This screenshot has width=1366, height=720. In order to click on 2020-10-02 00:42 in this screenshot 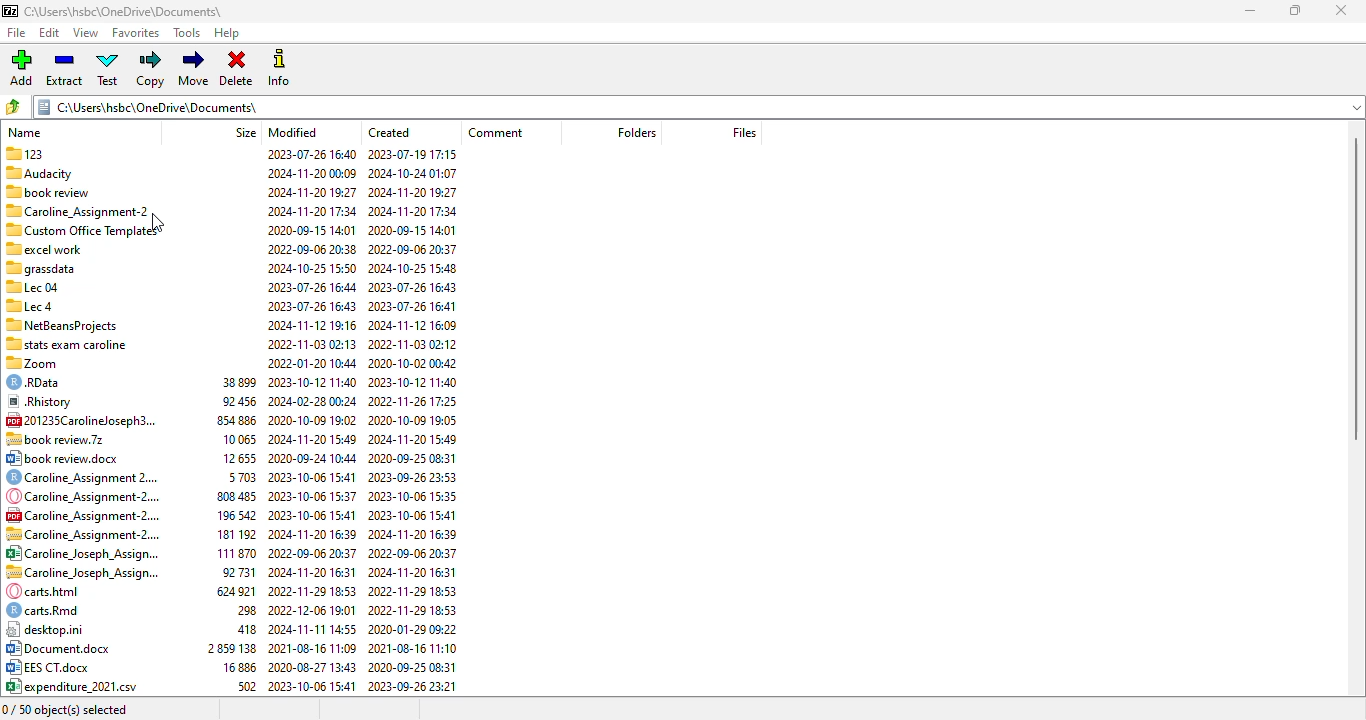, I will do `click(417, 362)`.